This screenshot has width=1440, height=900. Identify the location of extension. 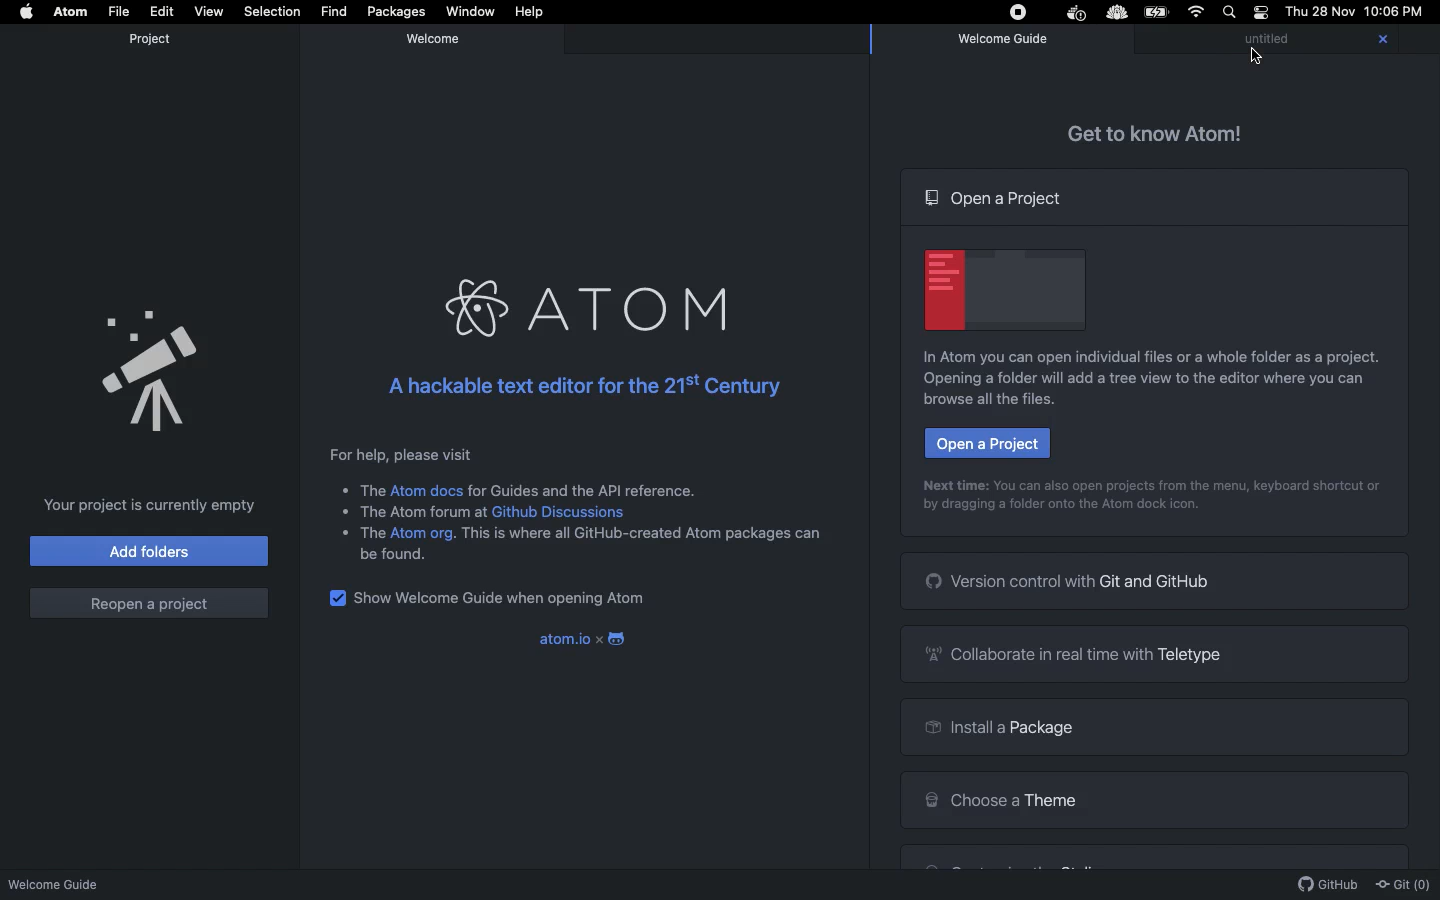
(1119, 13).